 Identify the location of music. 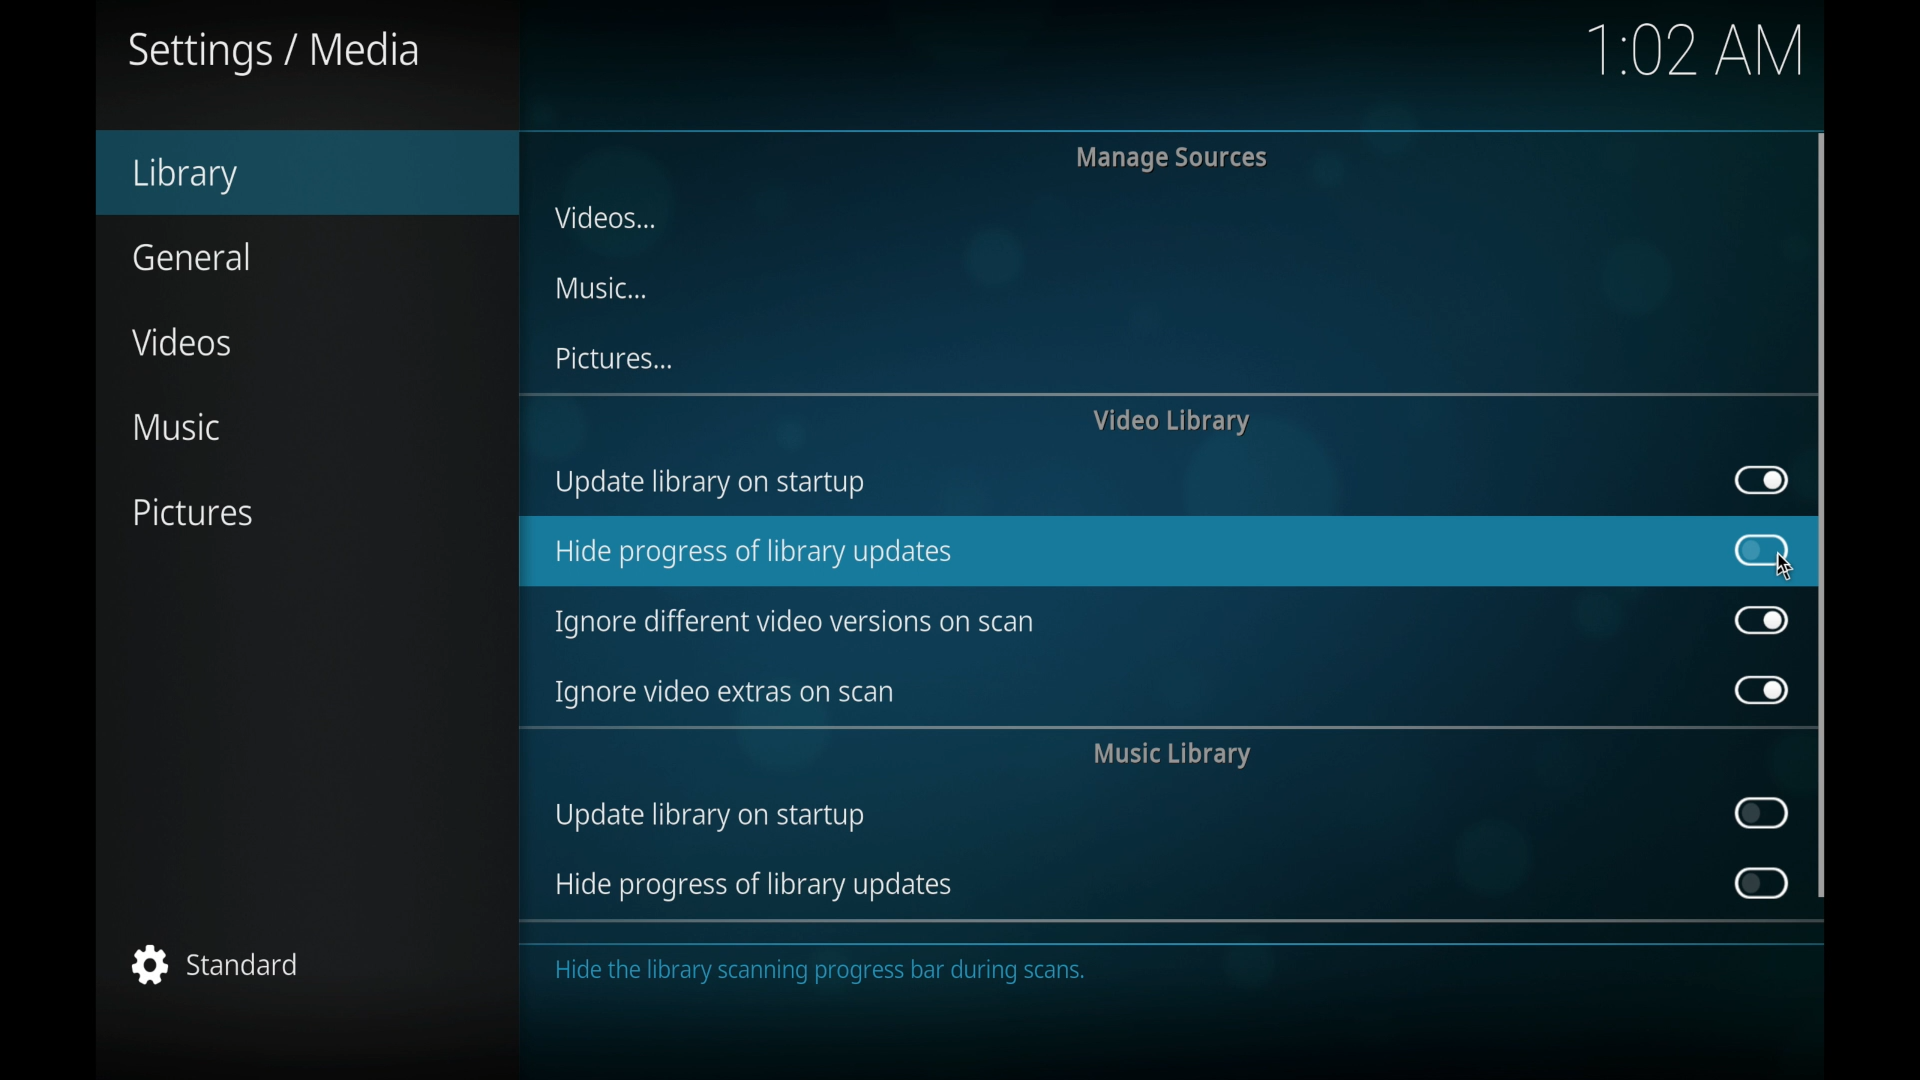
(178, 427).